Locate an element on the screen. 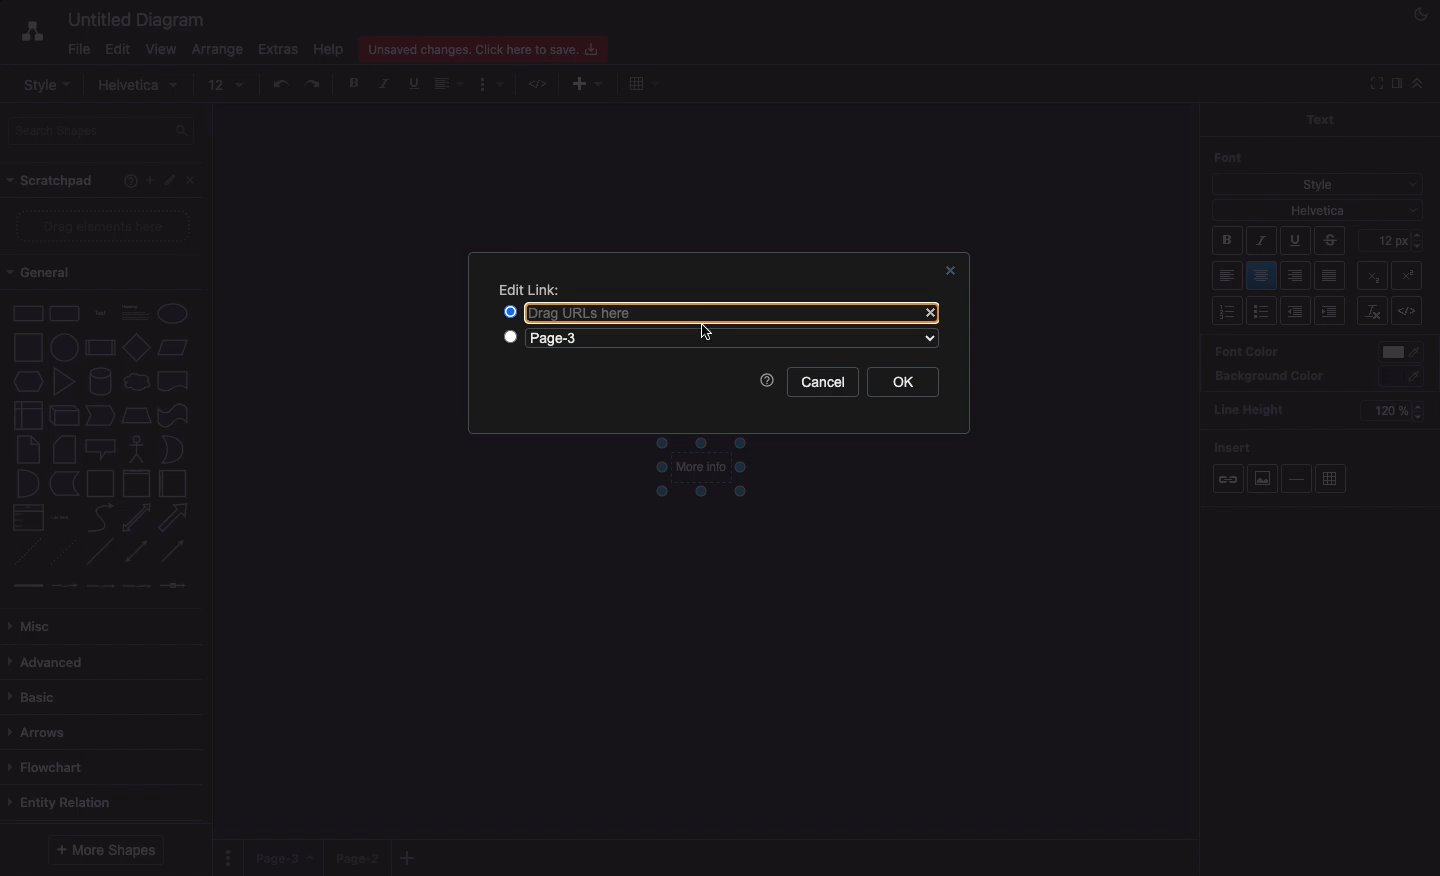  bidirectional connector  is located at coordinates (135, 551).